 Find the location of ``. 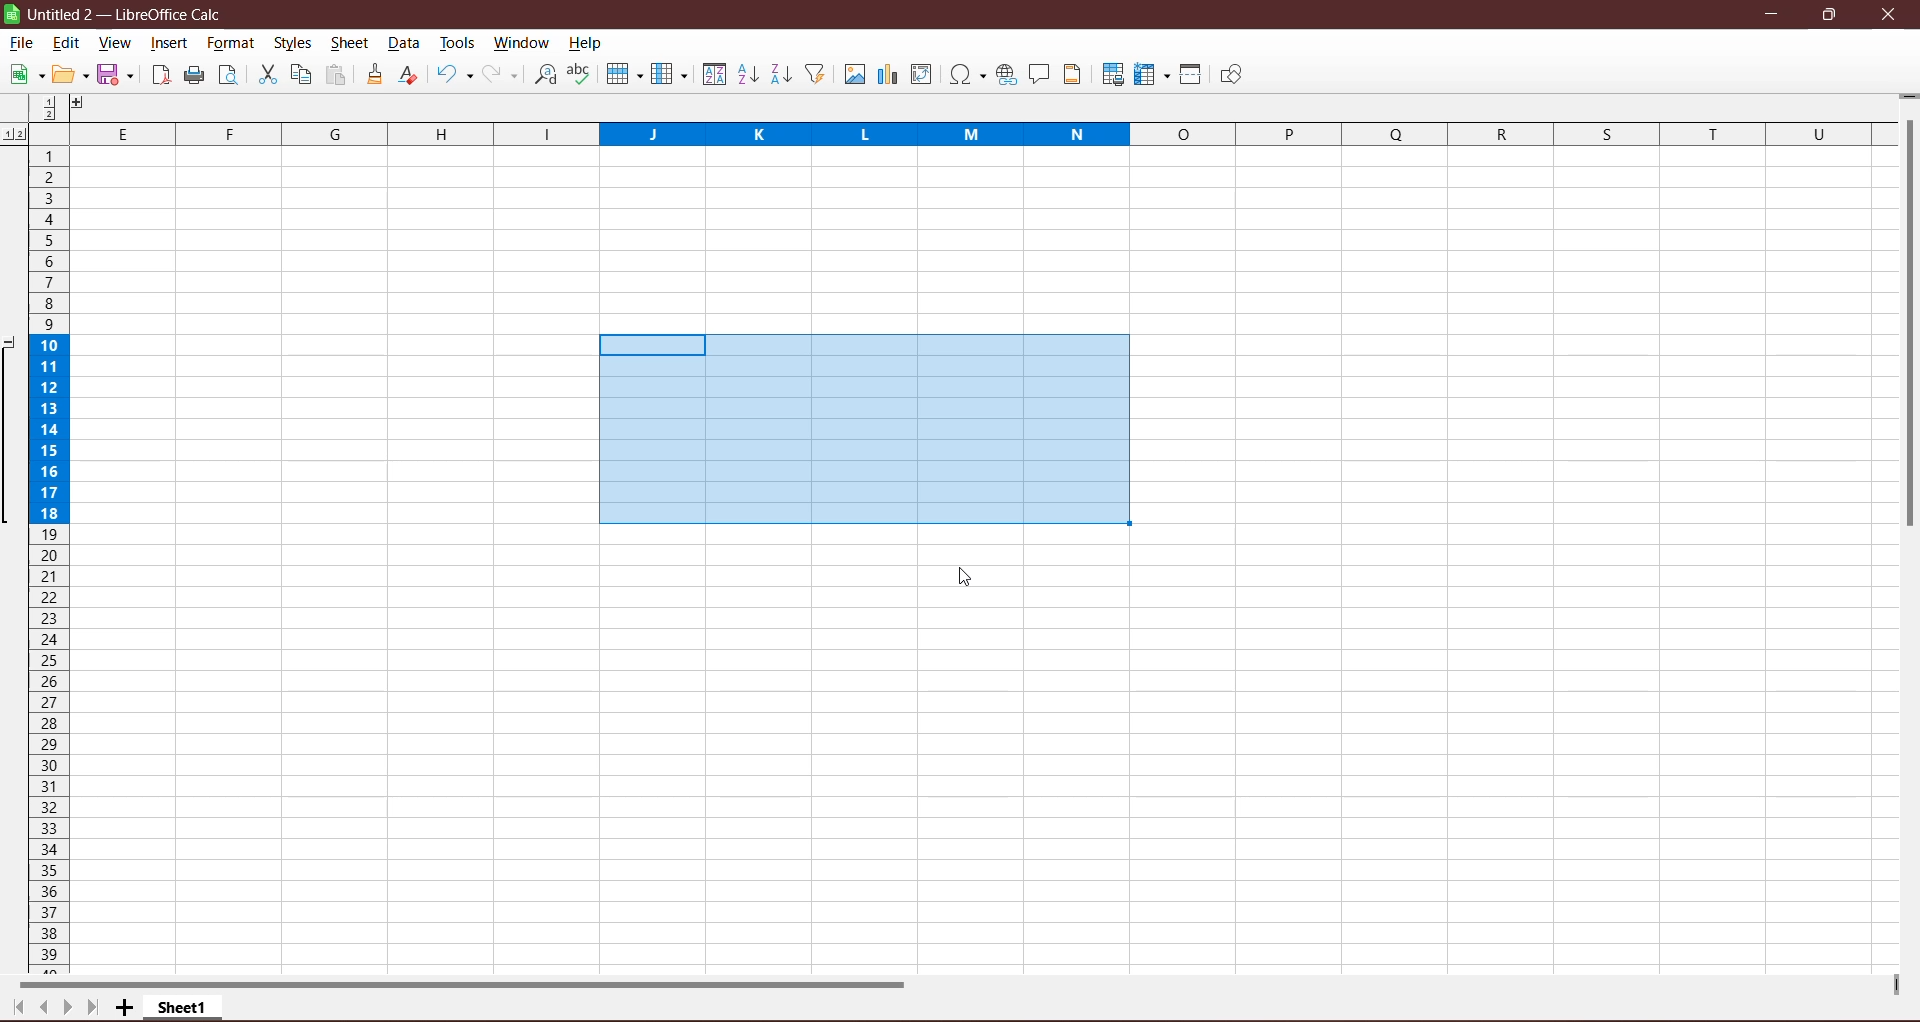

 is located at coordinates (57, 105).